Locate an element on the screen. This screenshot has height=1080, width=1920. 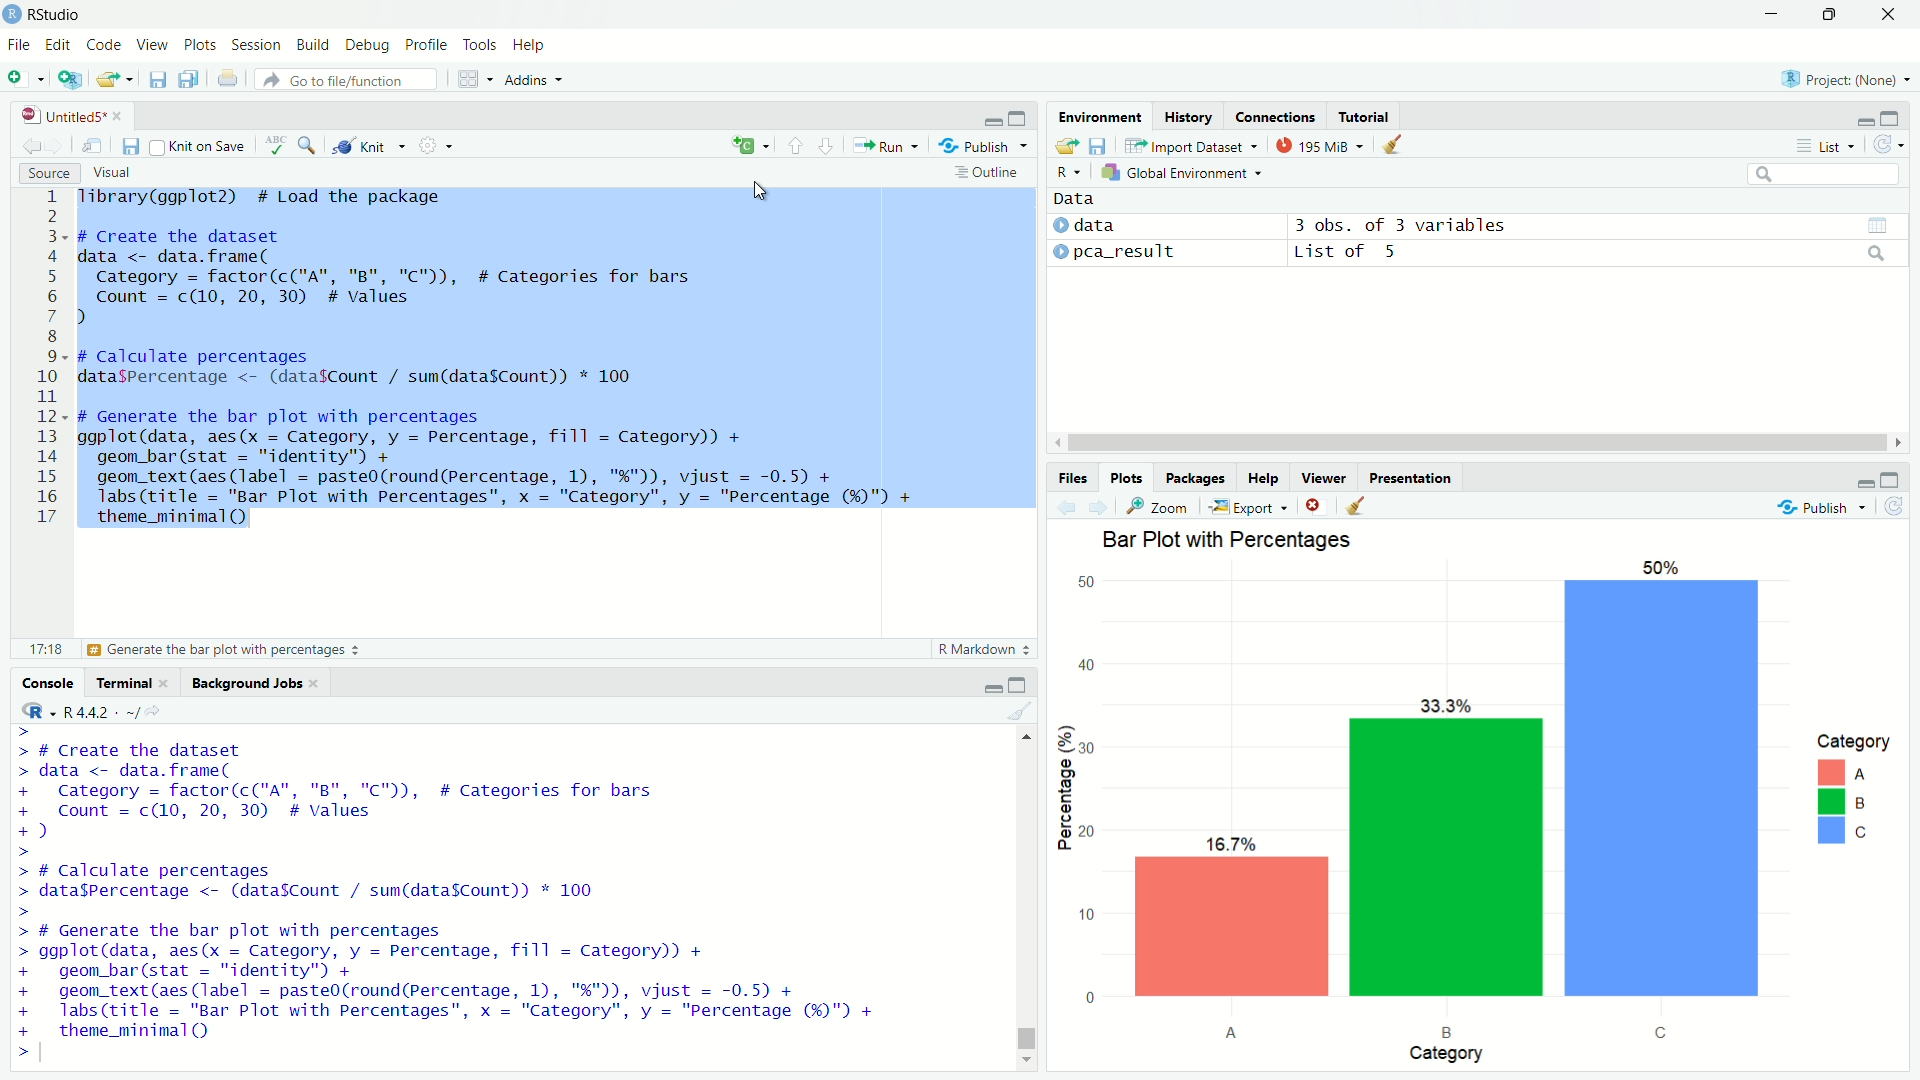
publish is located at coordinates (975, 146).